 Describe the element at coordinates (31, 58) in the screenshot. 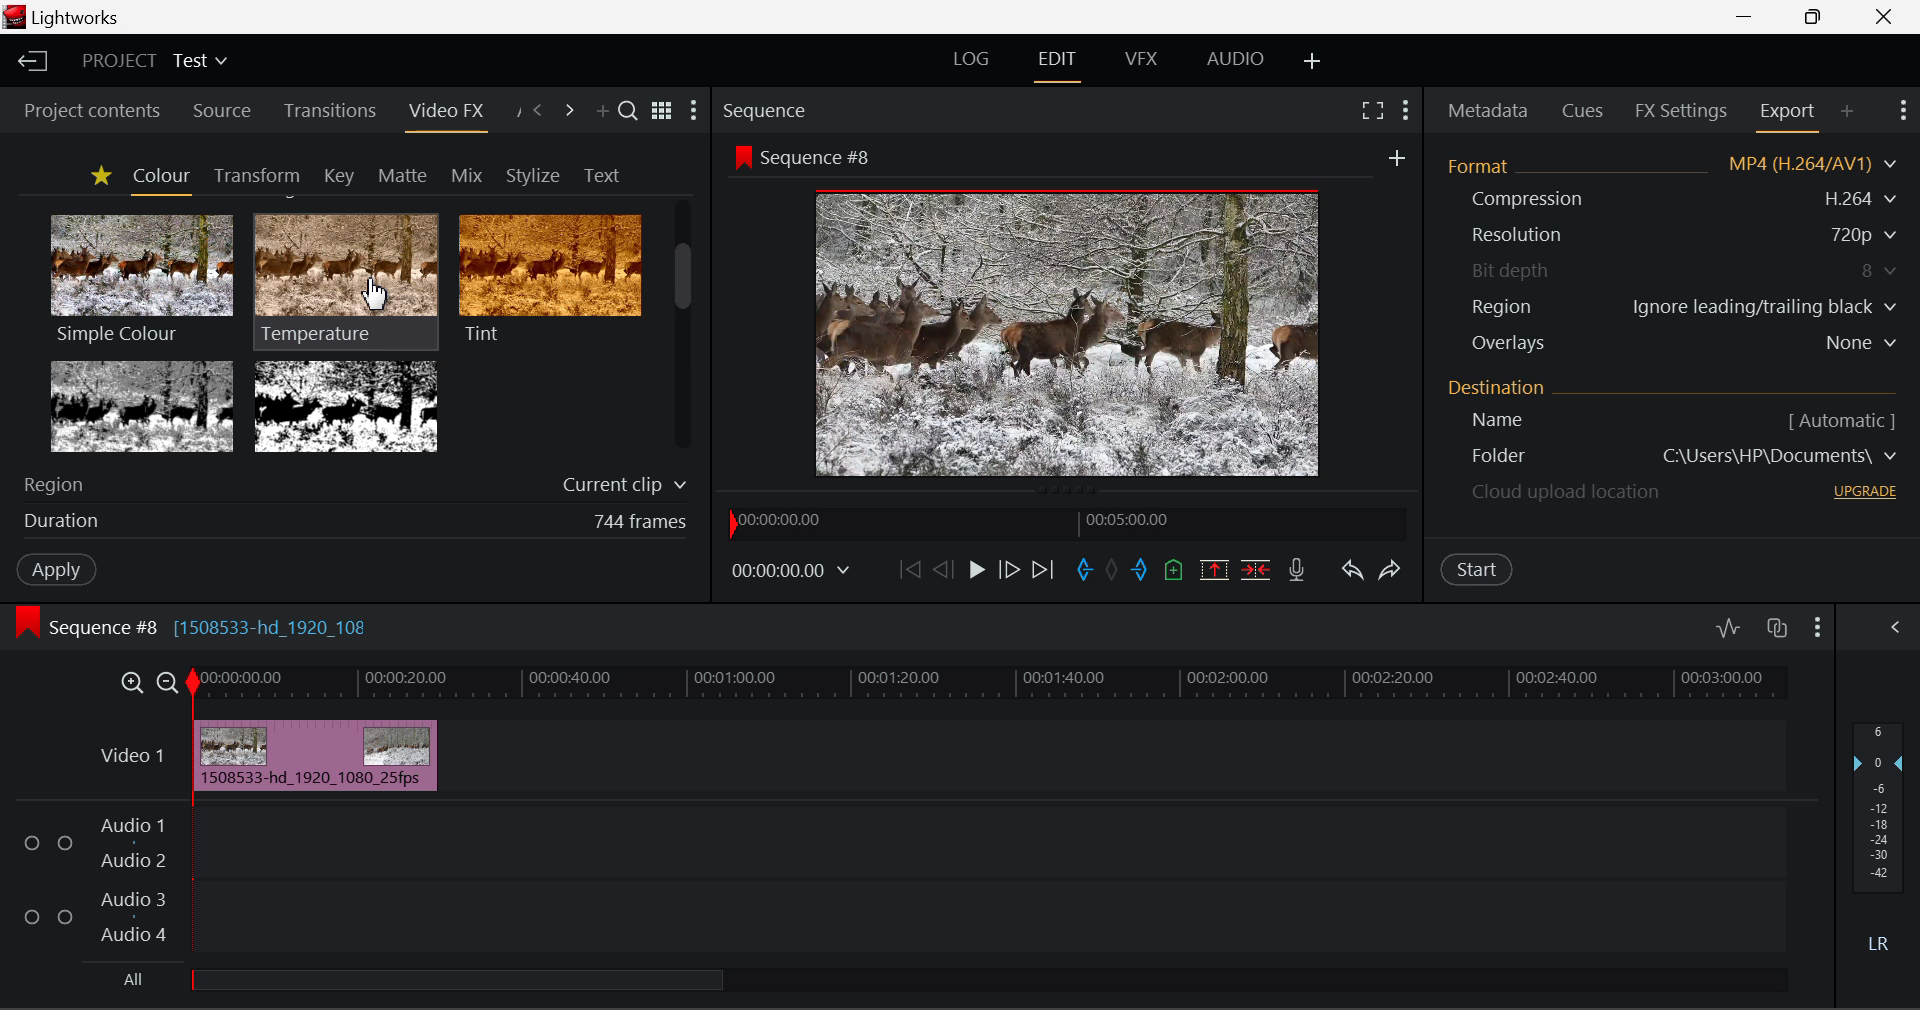

I see `Back to Homepage` at that location.